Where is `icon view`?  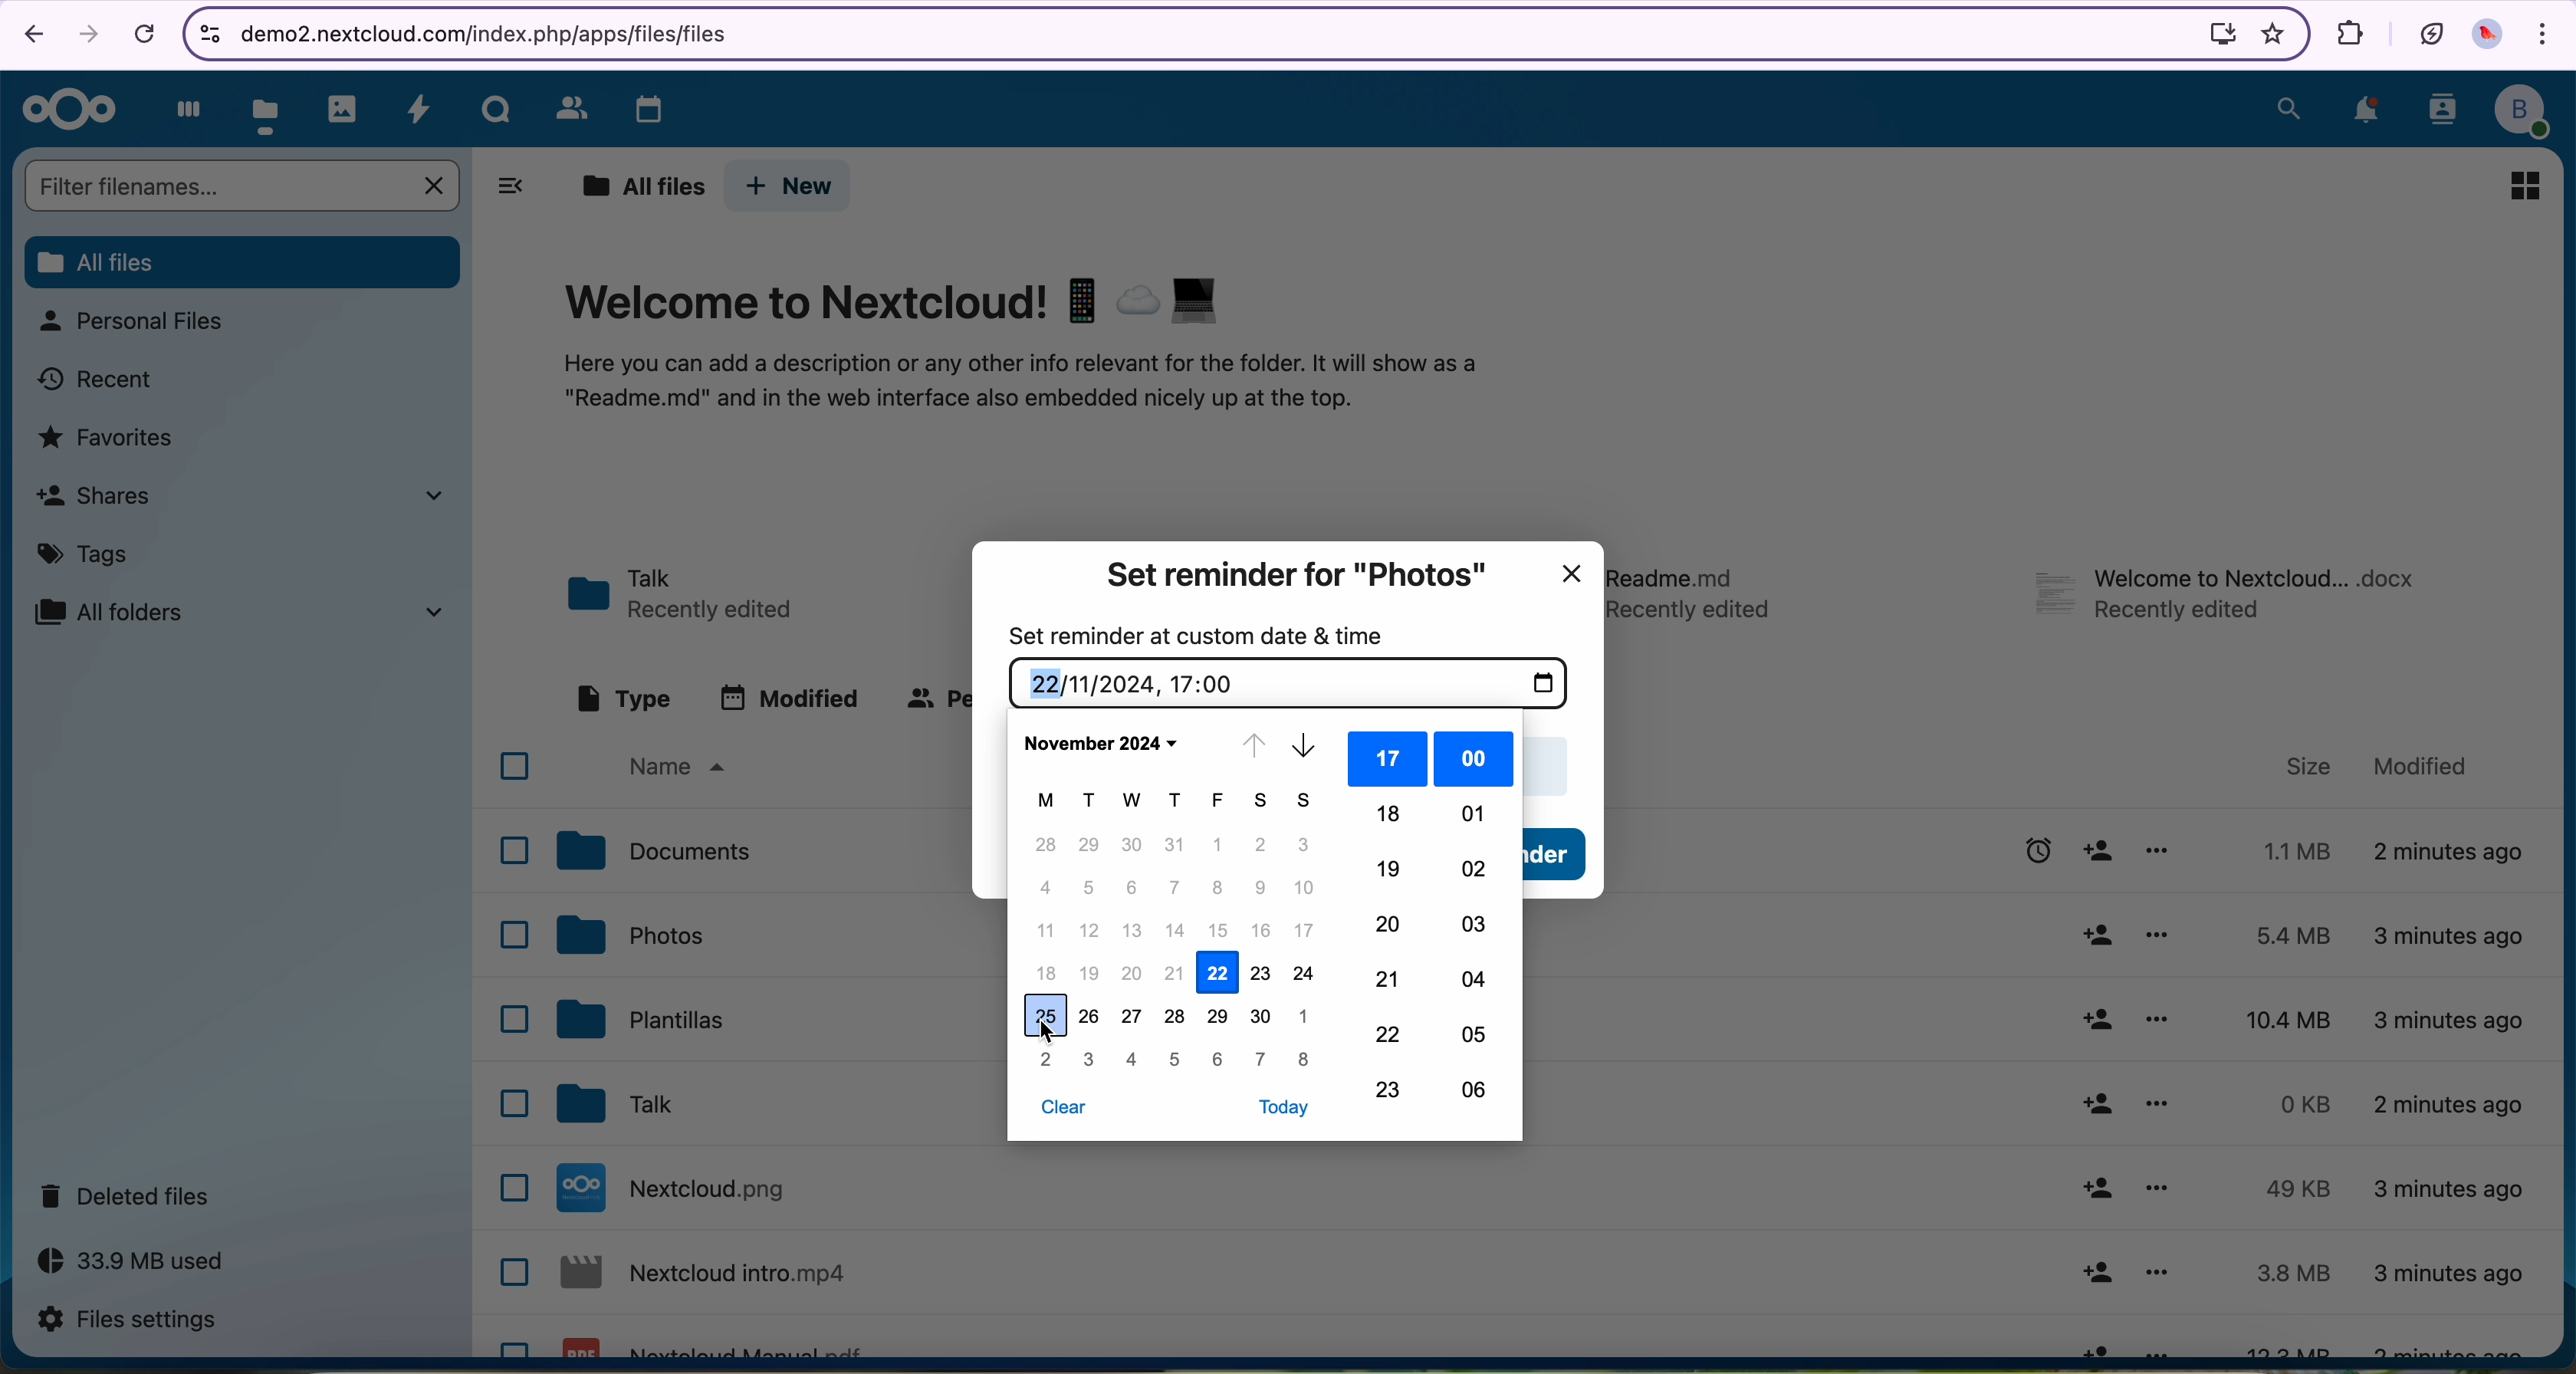 icon view is located at coordinates (2523, 185).